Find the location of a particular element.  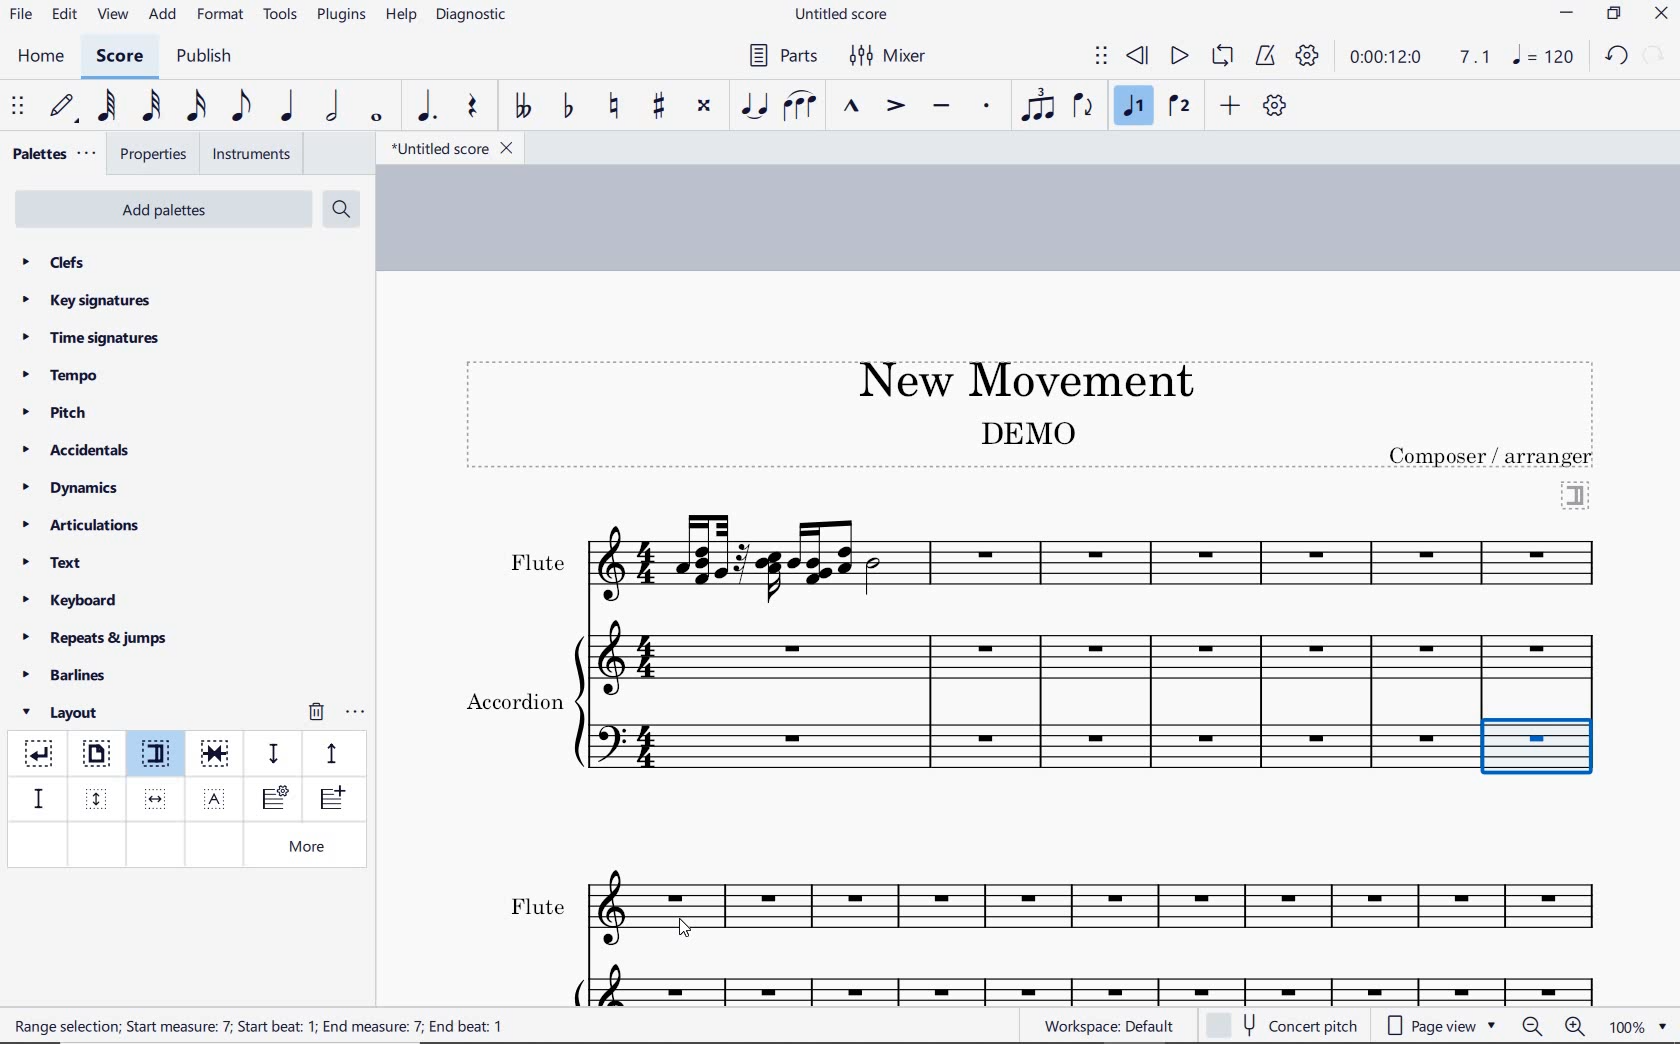

Instrument: Accordion is located at coordinates (1097, 702).